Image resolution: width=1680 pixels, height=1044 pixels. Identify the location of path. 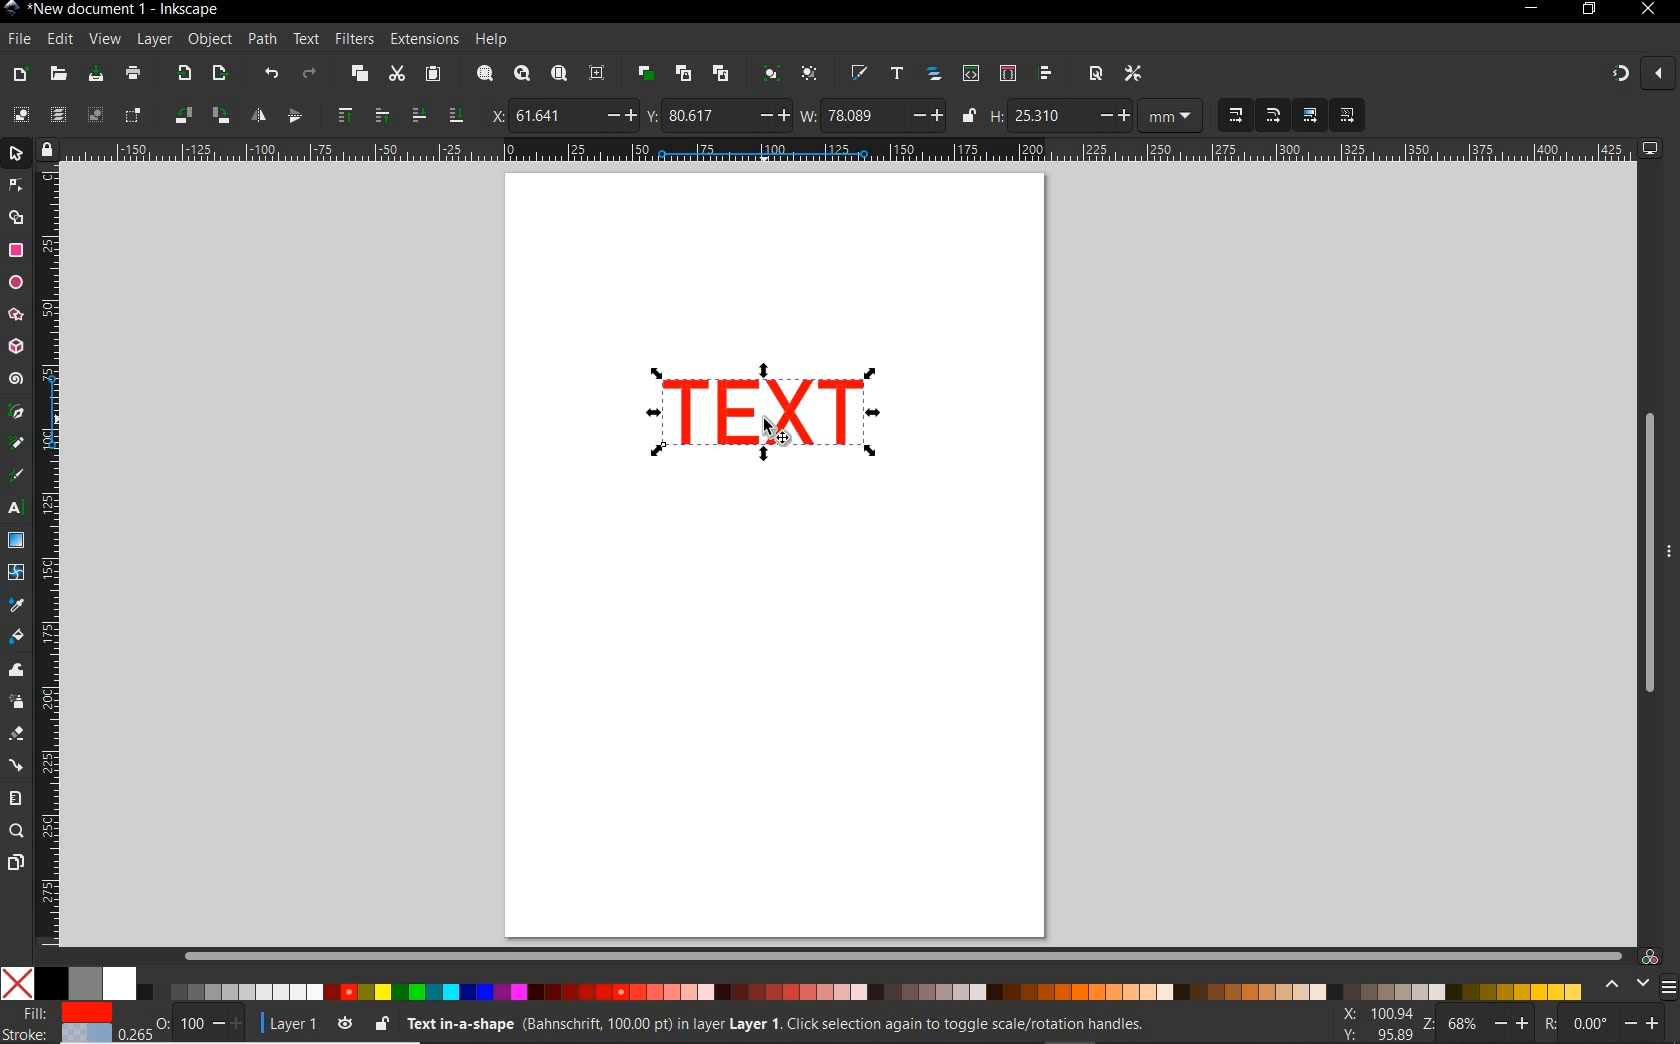
(262, 40).